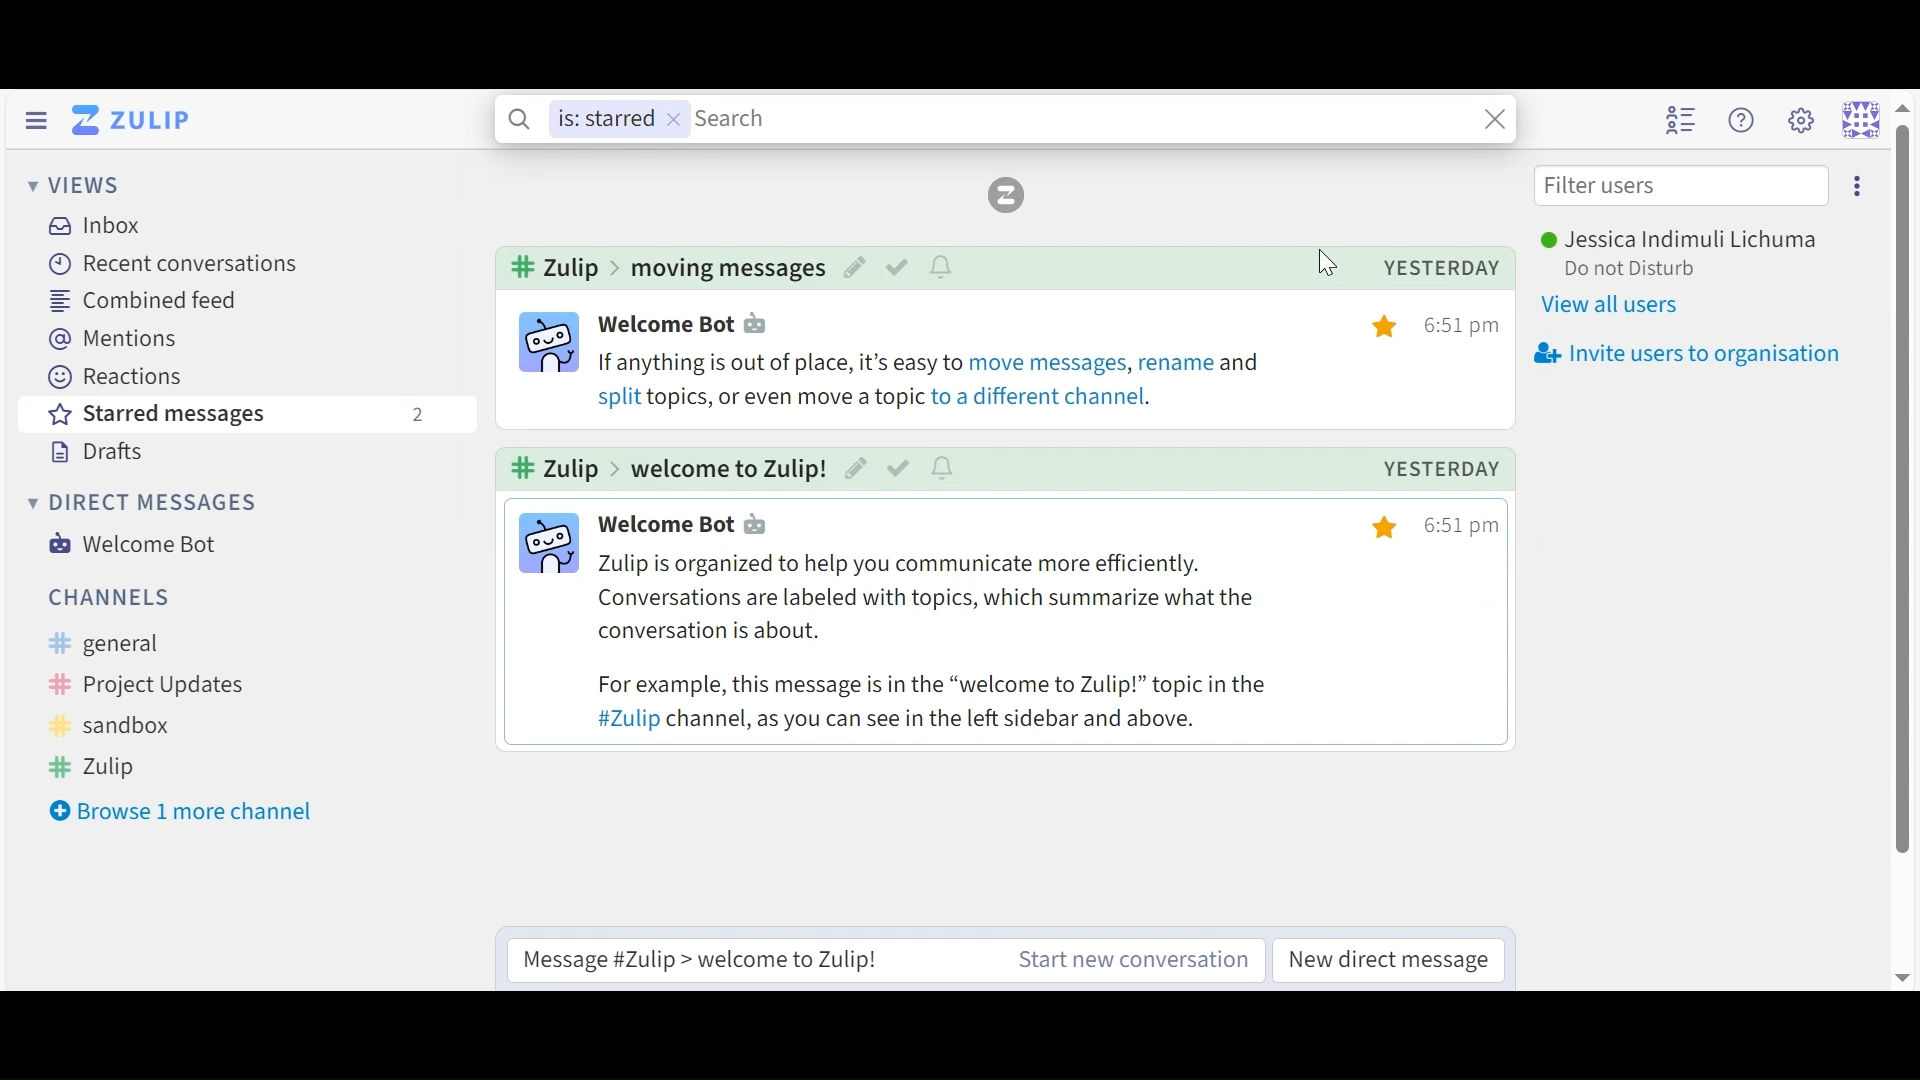 Image resolution: width=1920 pixels, height=1080 pixels. I want to click on Hide user list, so click(1684, 120).